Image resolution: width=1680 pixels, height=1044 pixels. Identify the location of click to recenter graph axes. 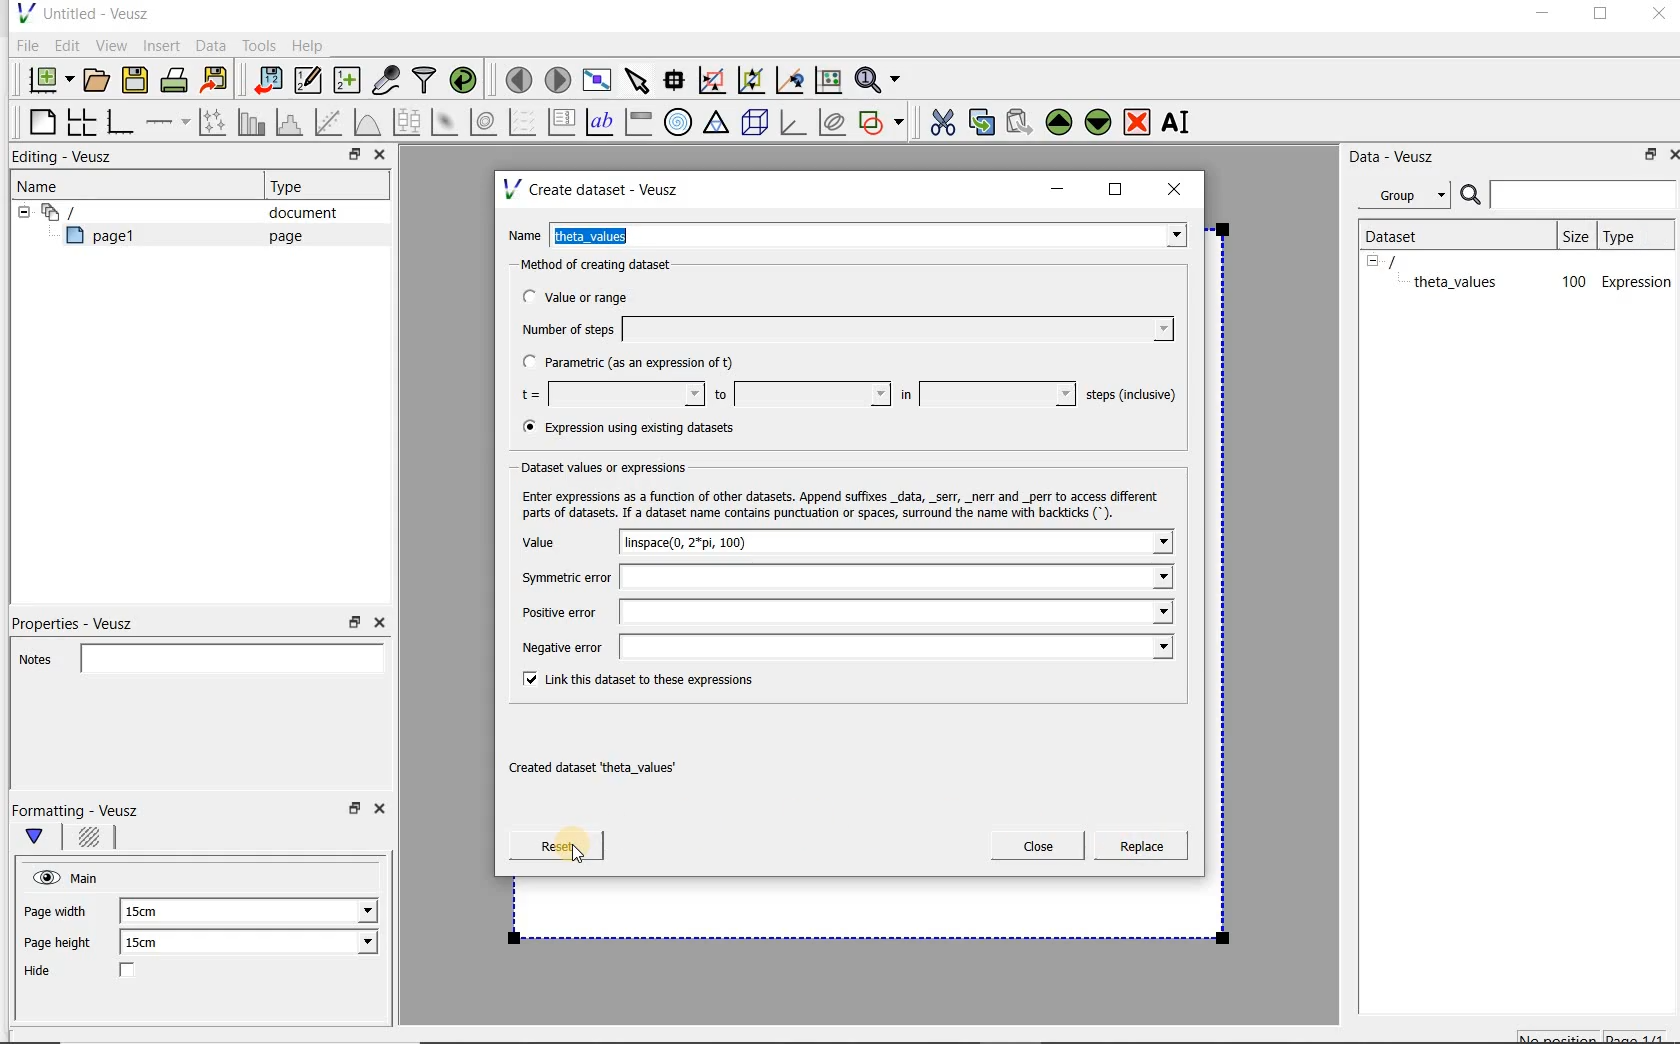
(791, 81).